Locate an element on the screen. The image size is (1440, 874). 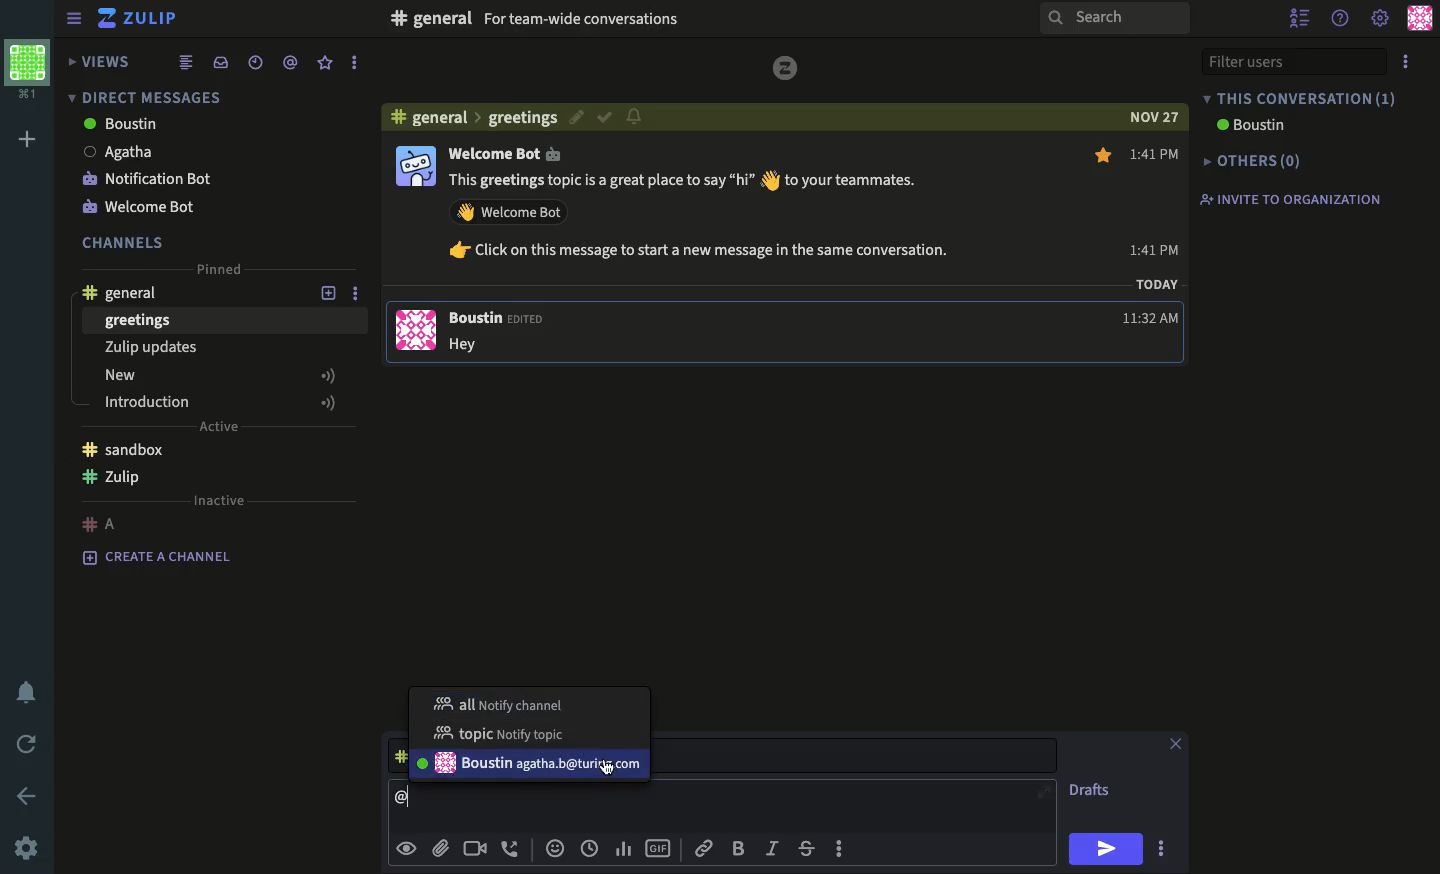
list view is located at coordinates (185, 61).